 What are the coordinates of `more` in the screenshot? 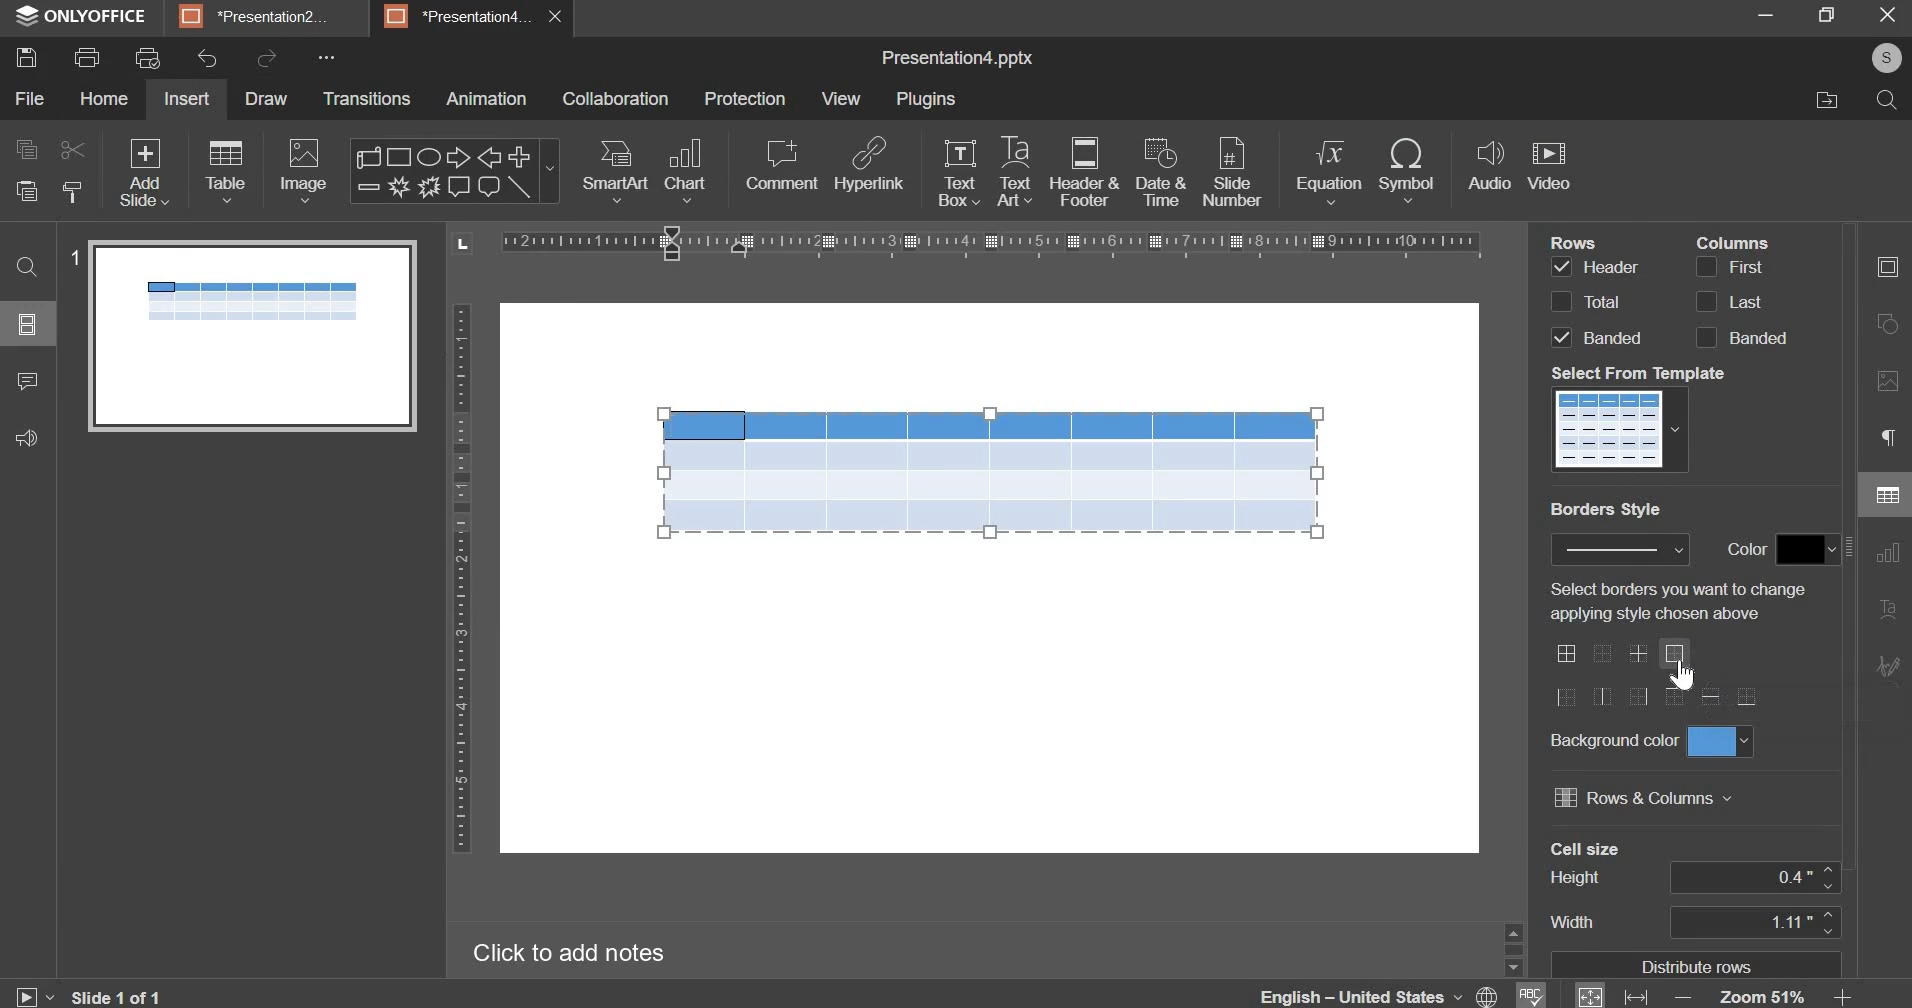 It's located at (324, 55).